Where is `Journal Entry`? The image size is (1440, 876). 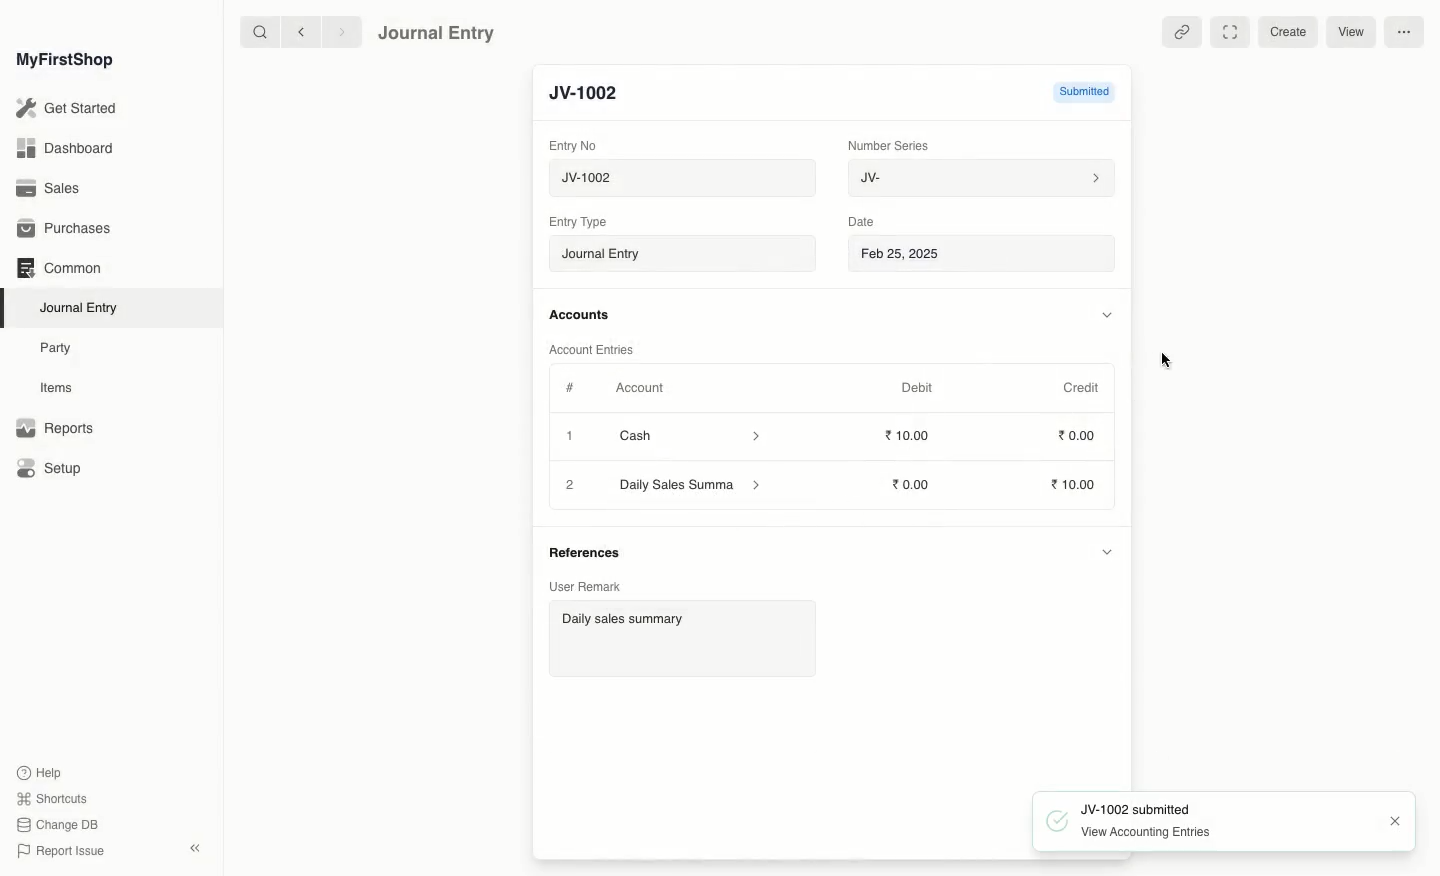
Journal Entry is located at coordinates (84, 307).